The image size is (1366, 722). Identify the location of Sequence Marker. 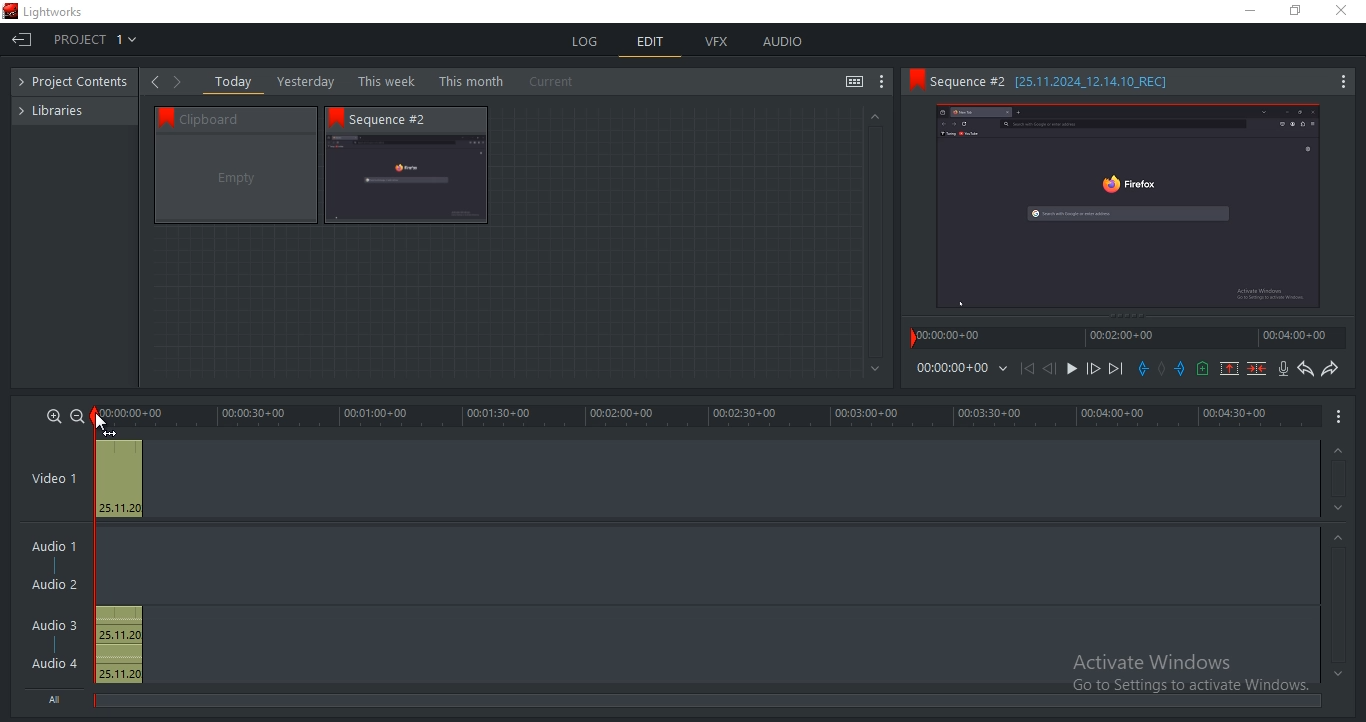
(99, 559).